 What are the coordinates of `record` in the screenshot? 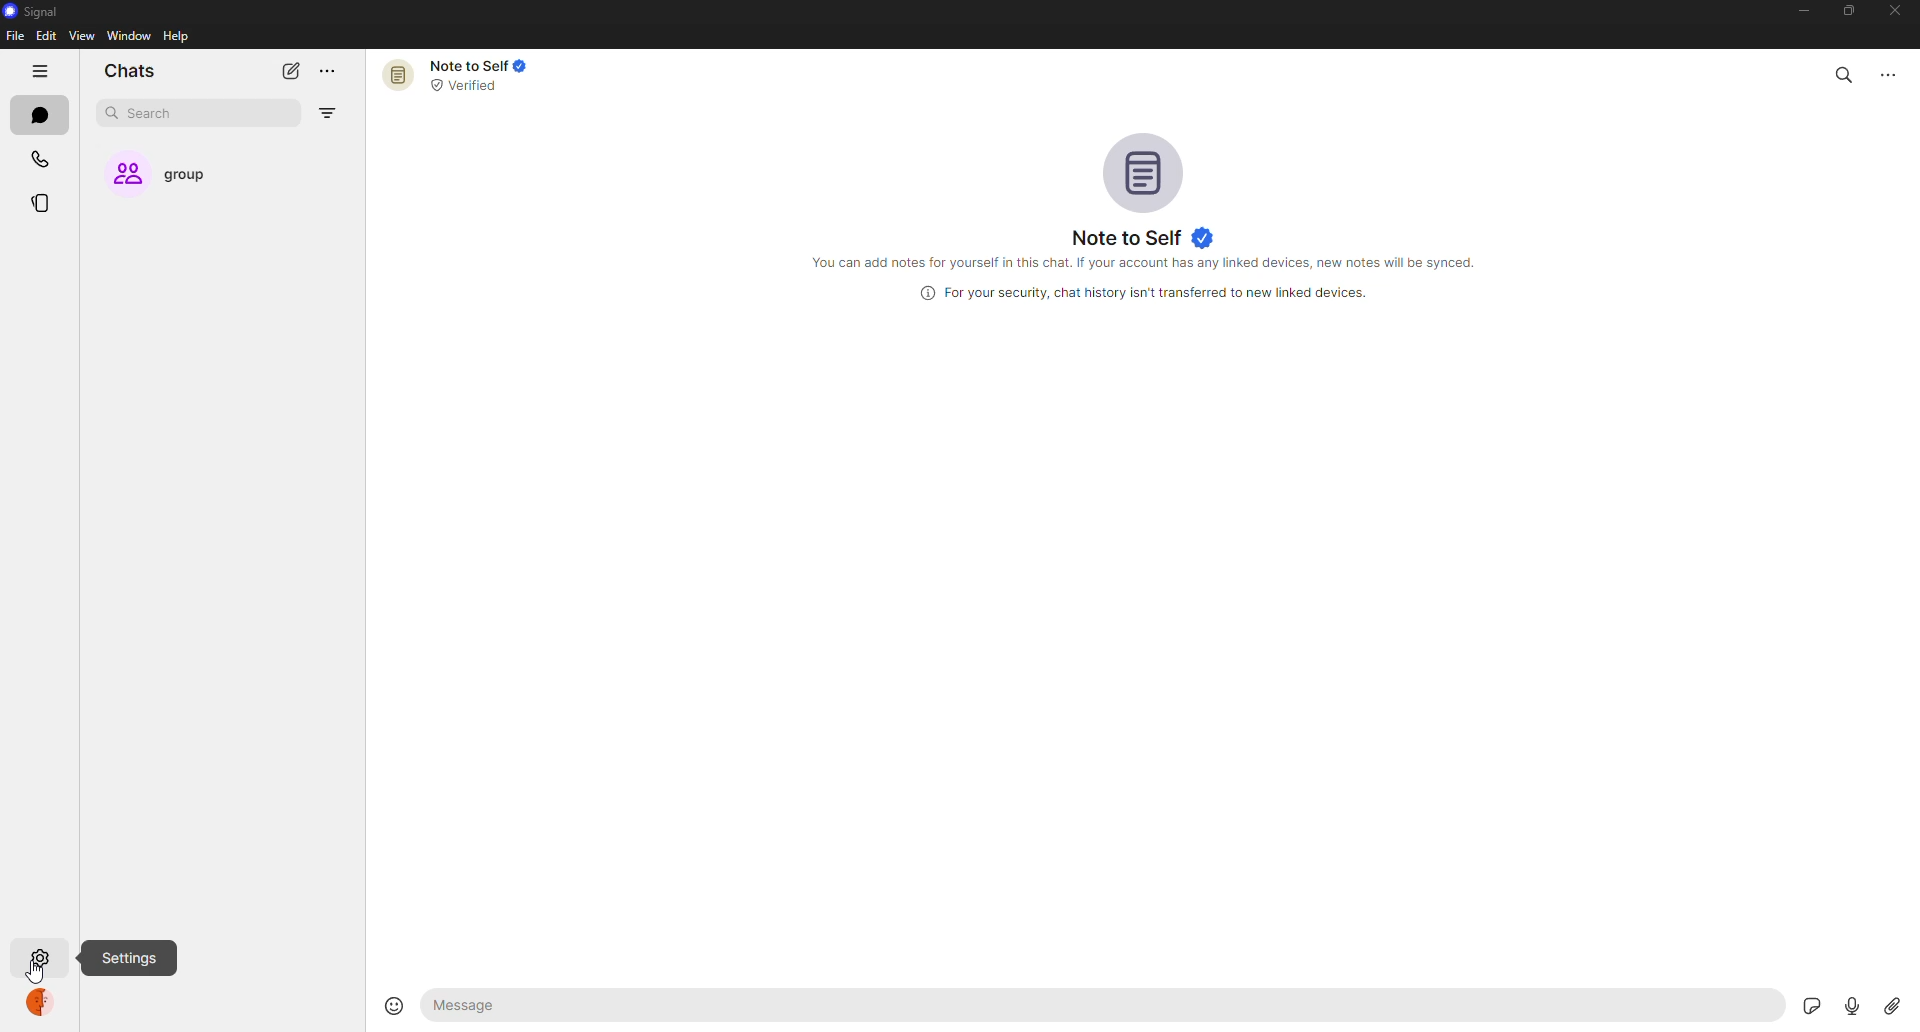 It's located at (1845, 1005).